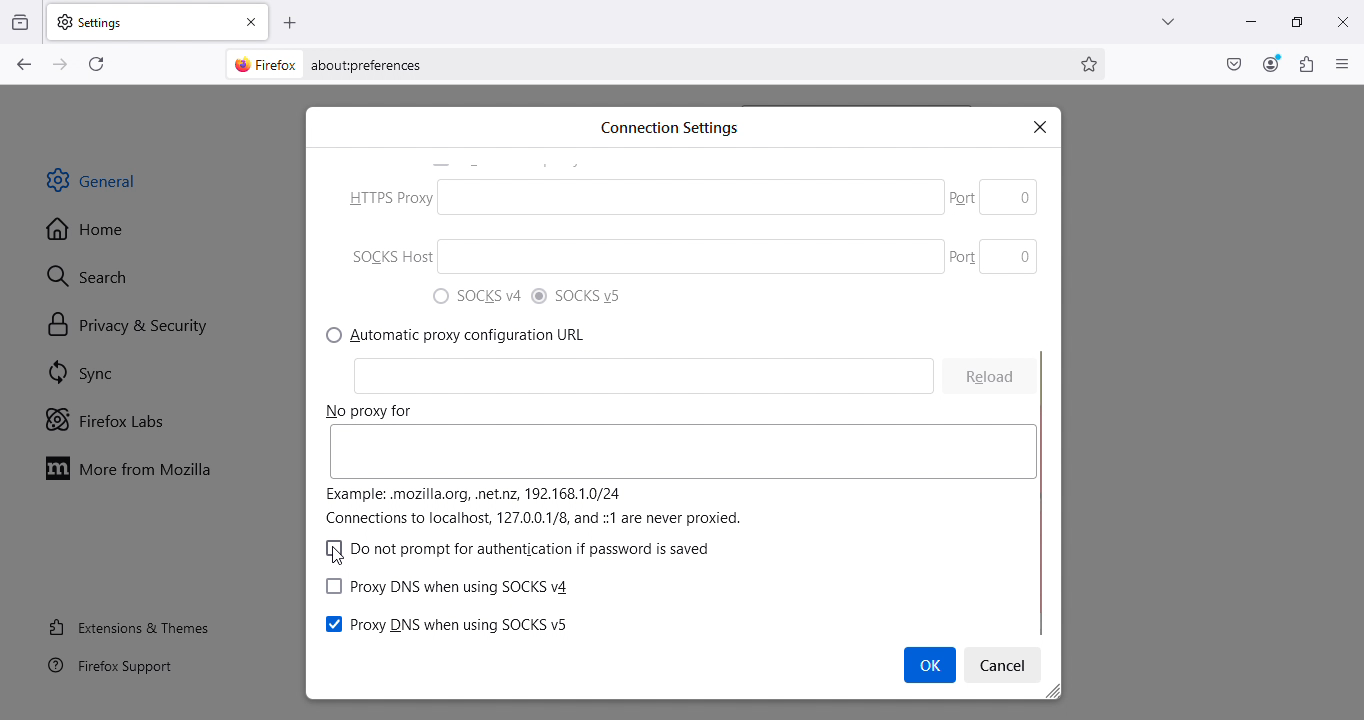 The height and width of the screenshot is (720, 1364). Describe the element at coordinates (1091, 64) in the screenshot. I see `Bookmark` at that location.